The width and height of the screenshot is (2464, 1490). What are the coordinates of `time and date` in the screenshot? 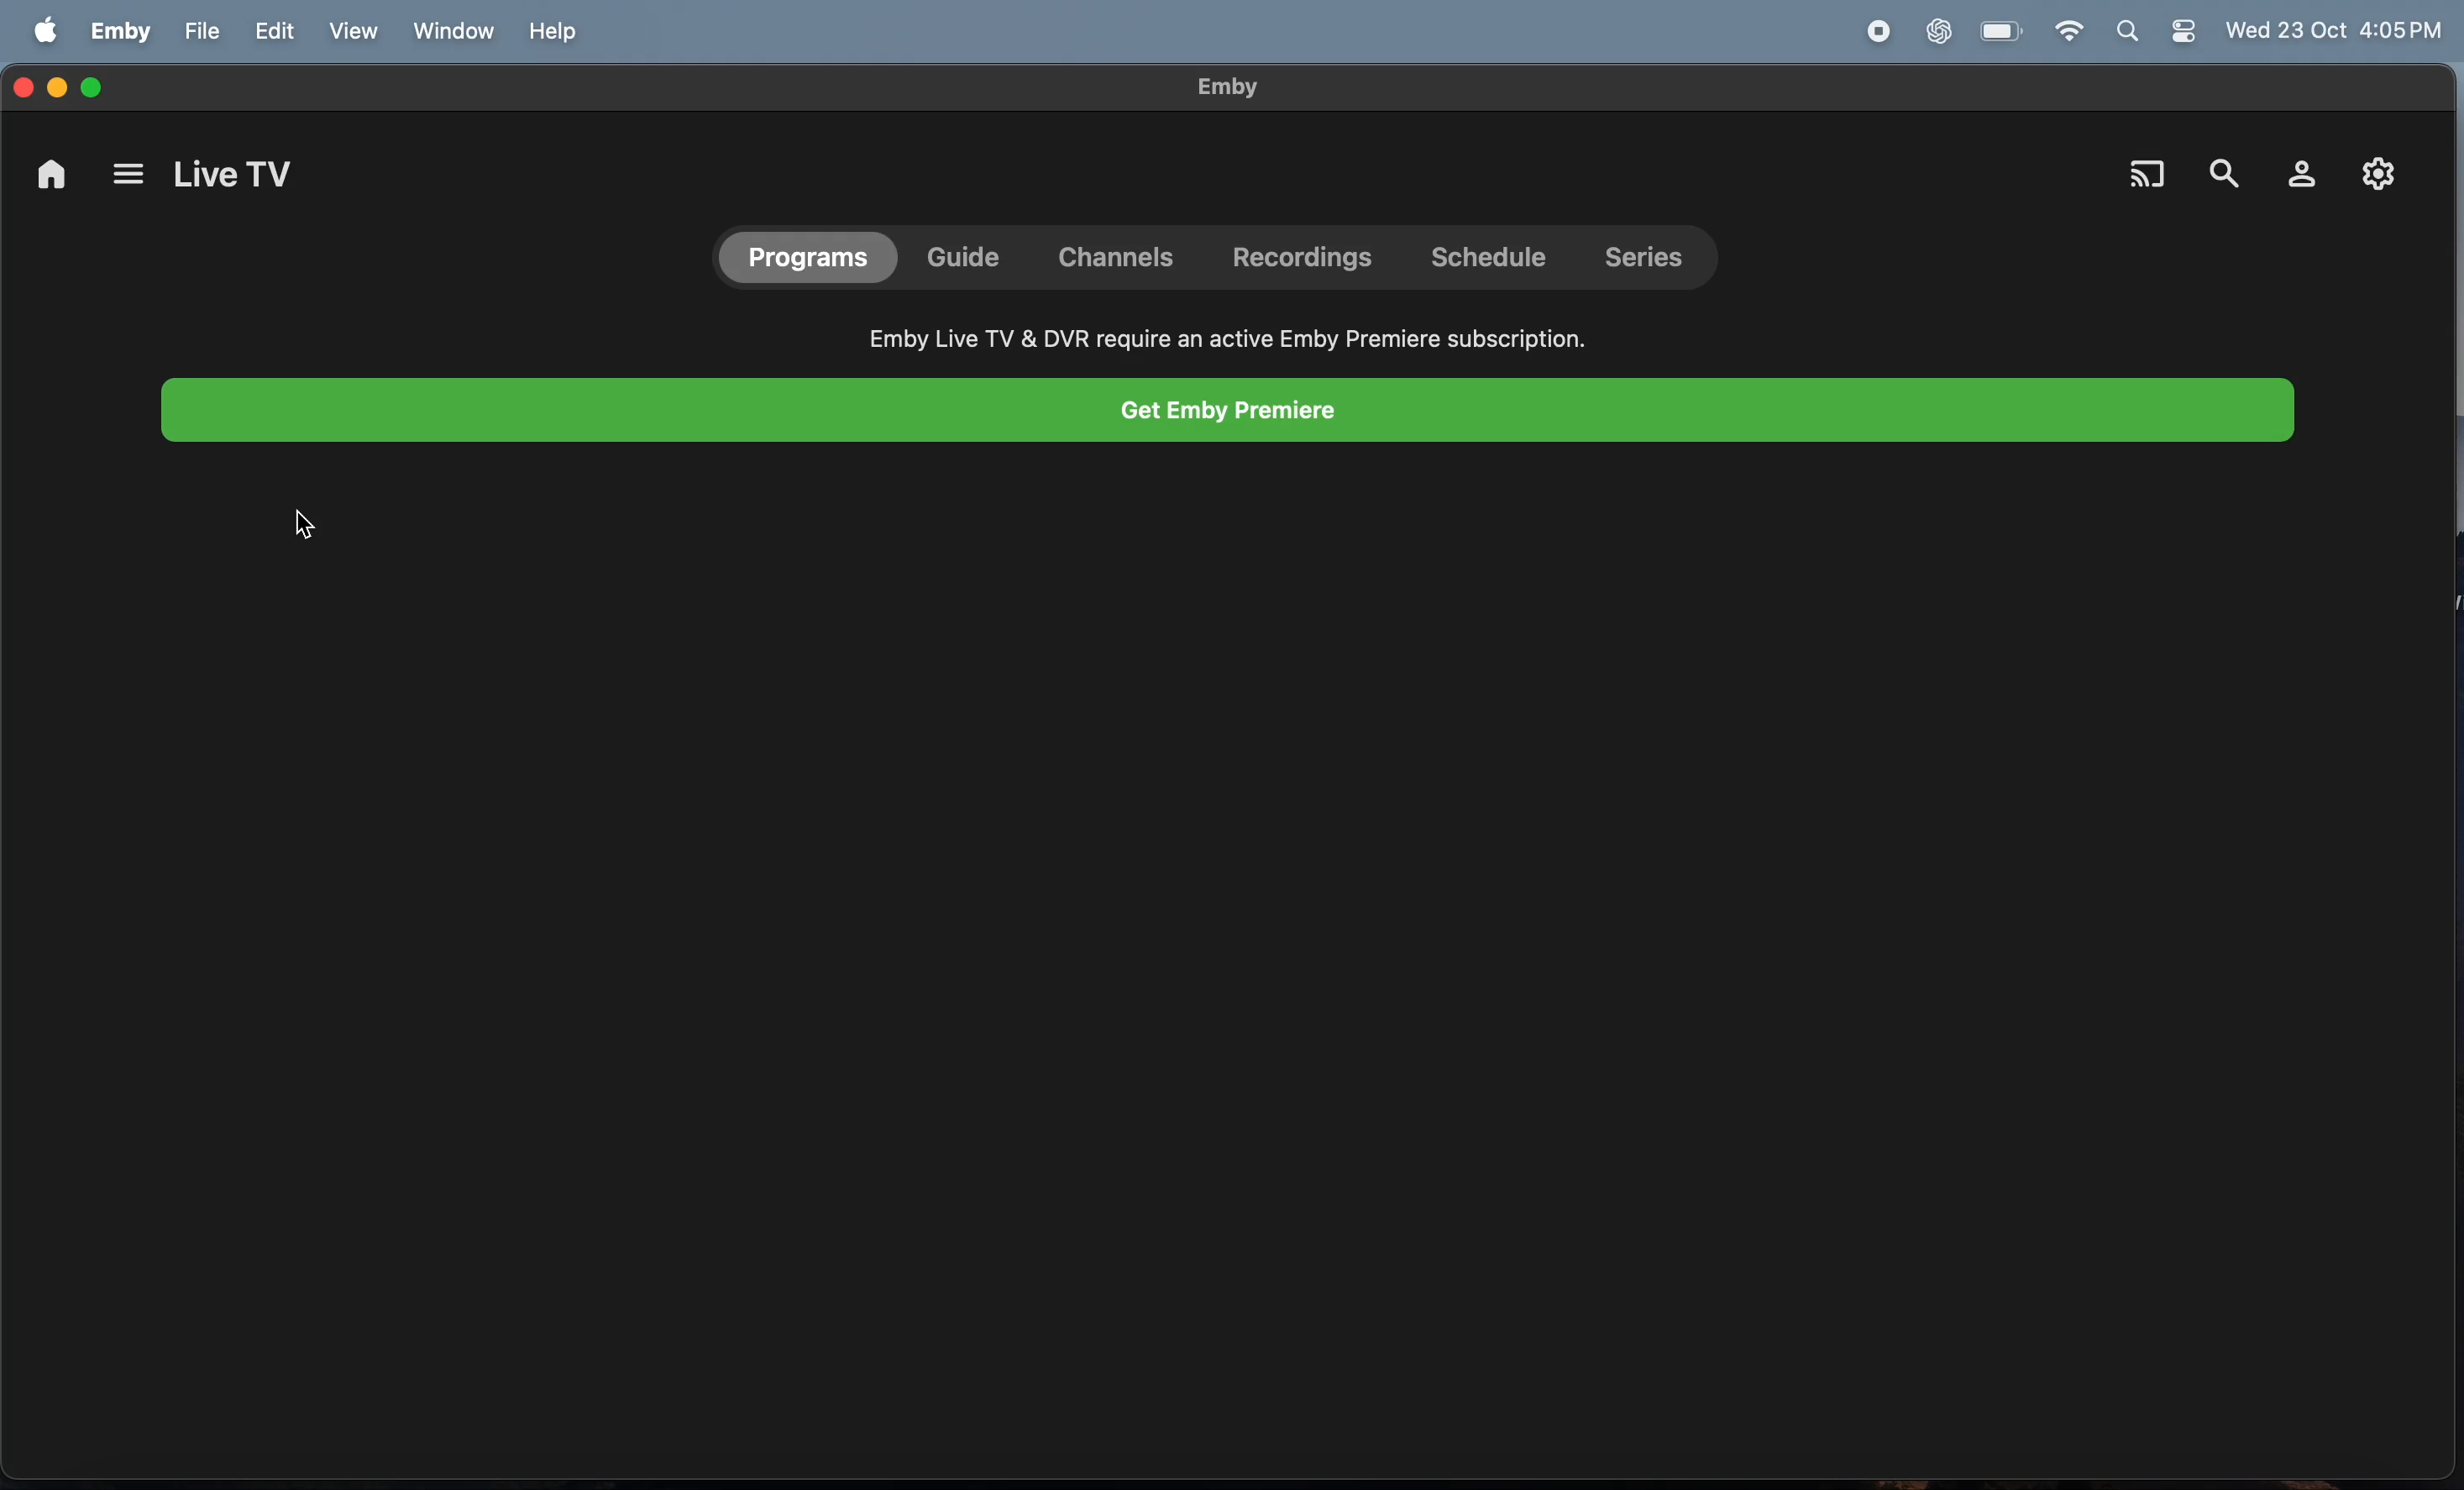 It's located at (2337, 31).